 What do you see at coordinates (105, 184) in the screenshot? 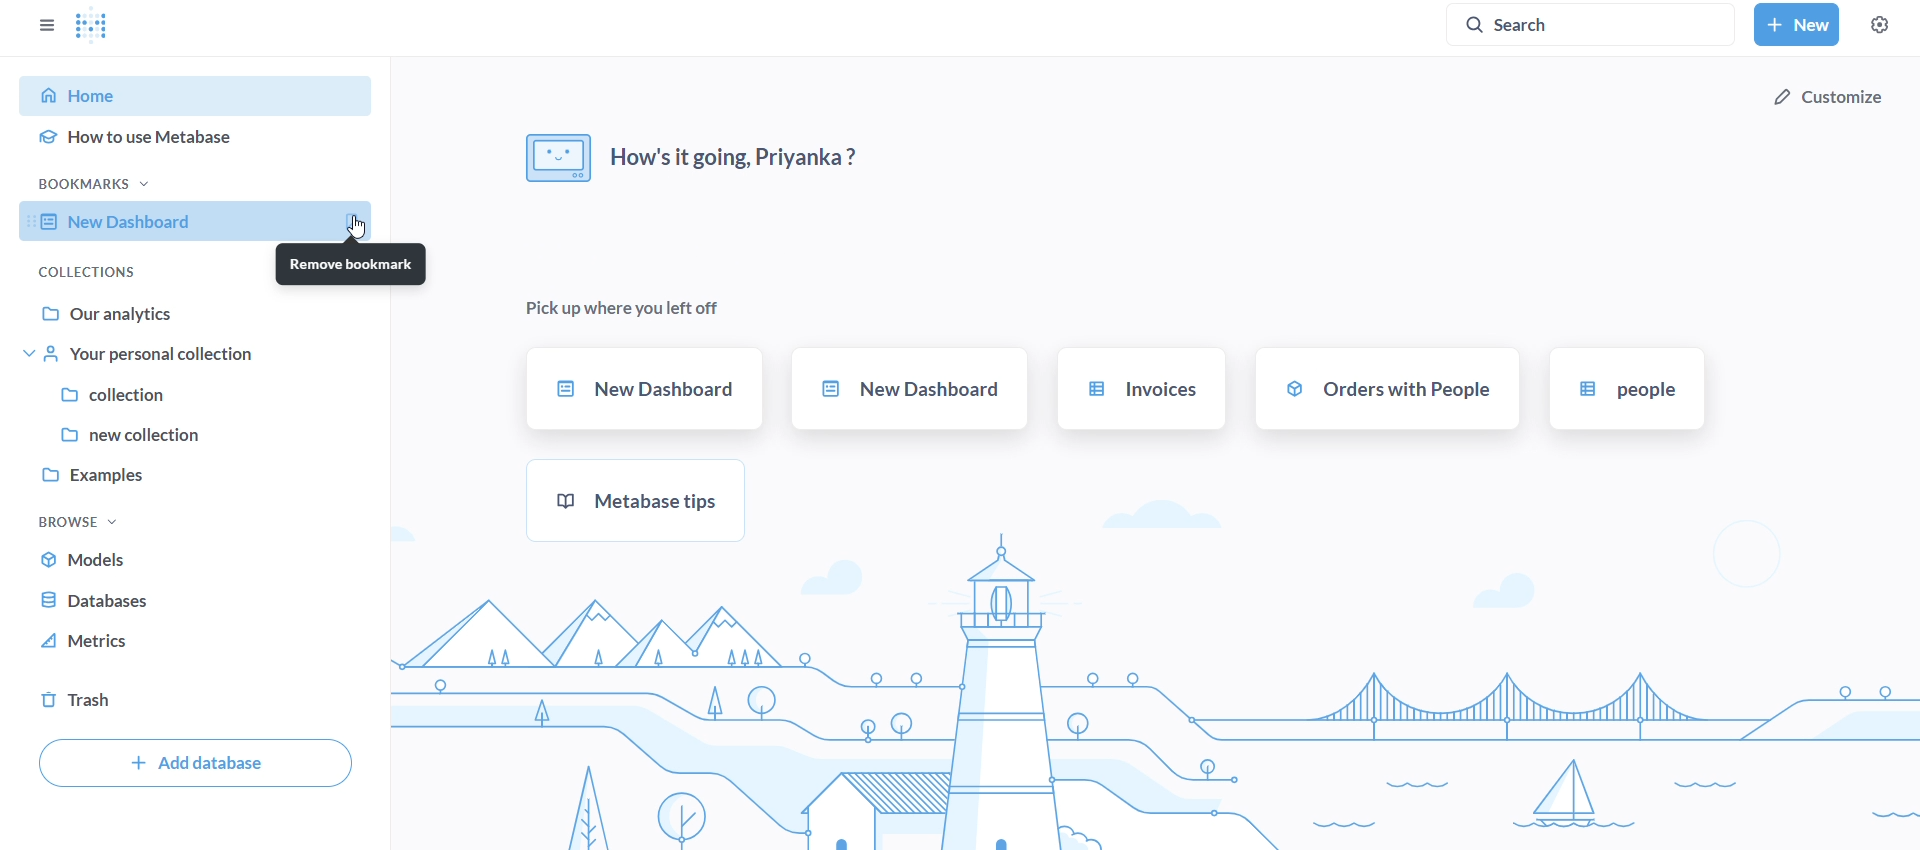
I see `bookmarks` at bounding box center [105, 184].